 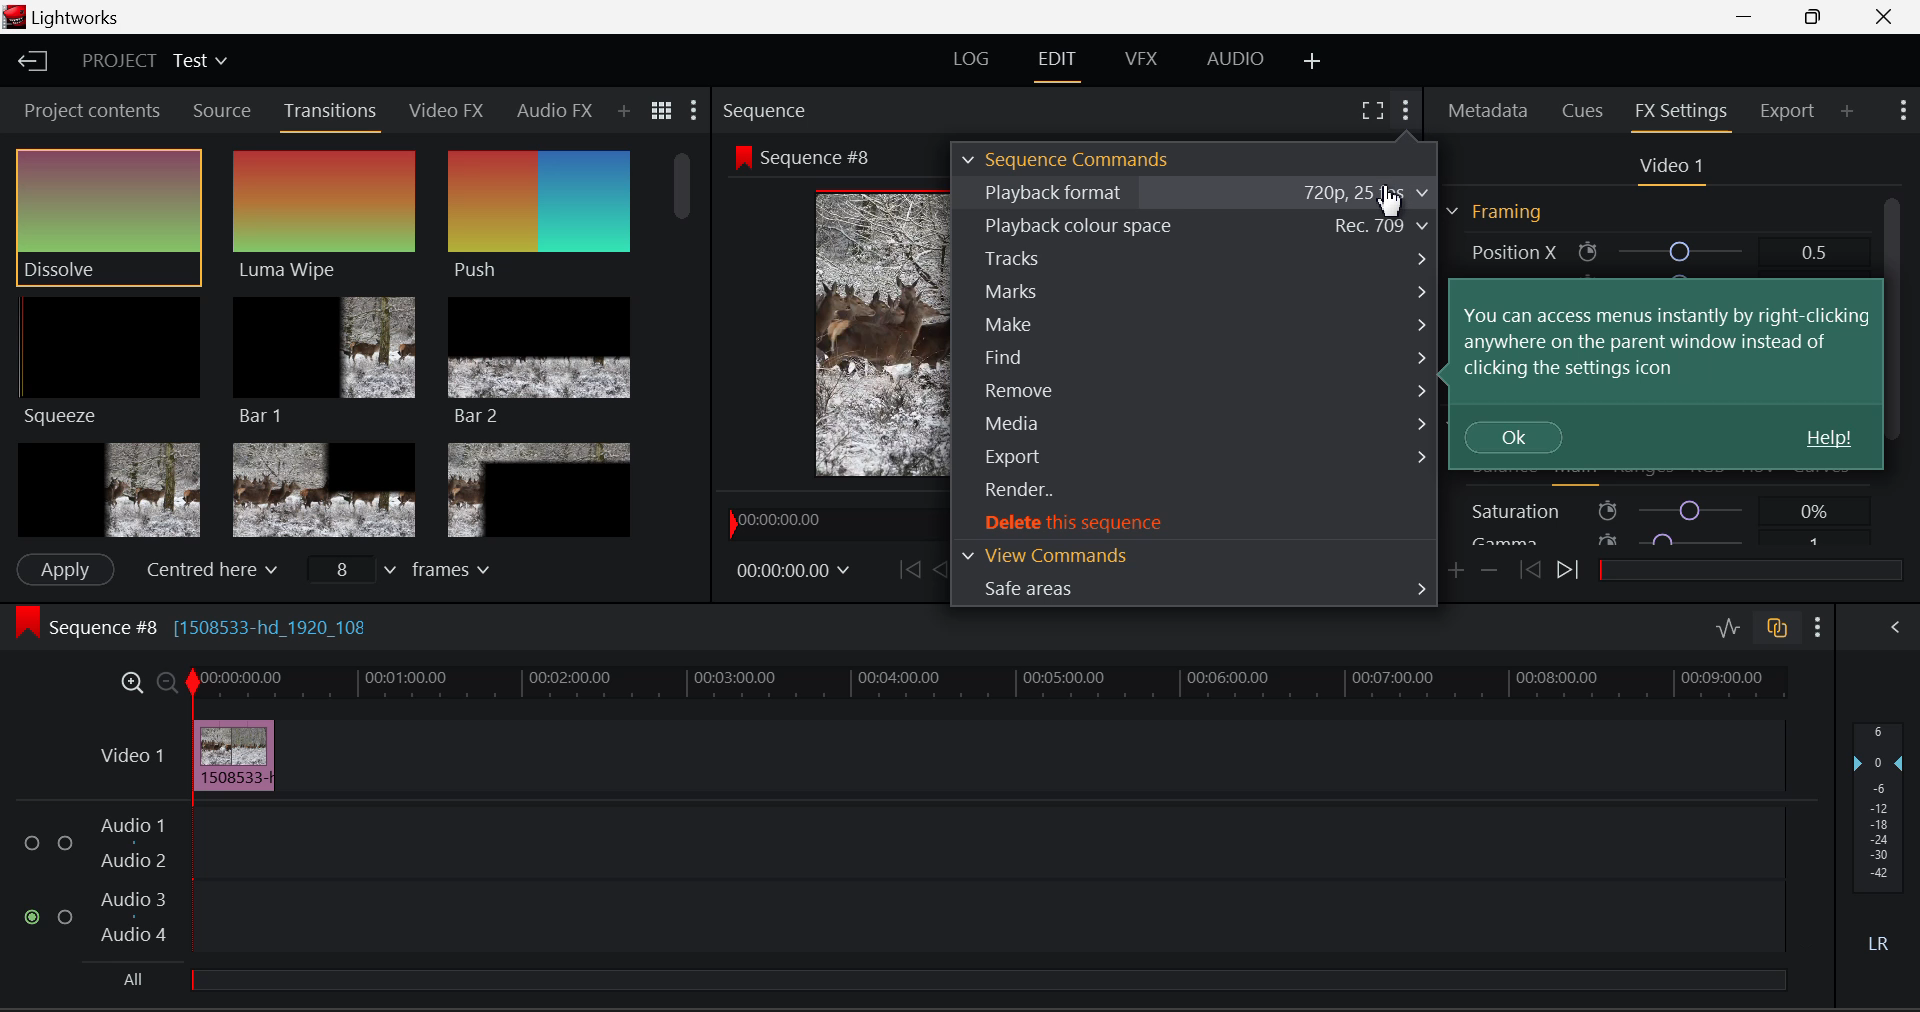 I want to click on Tracks, so click(x=1196, y=257).